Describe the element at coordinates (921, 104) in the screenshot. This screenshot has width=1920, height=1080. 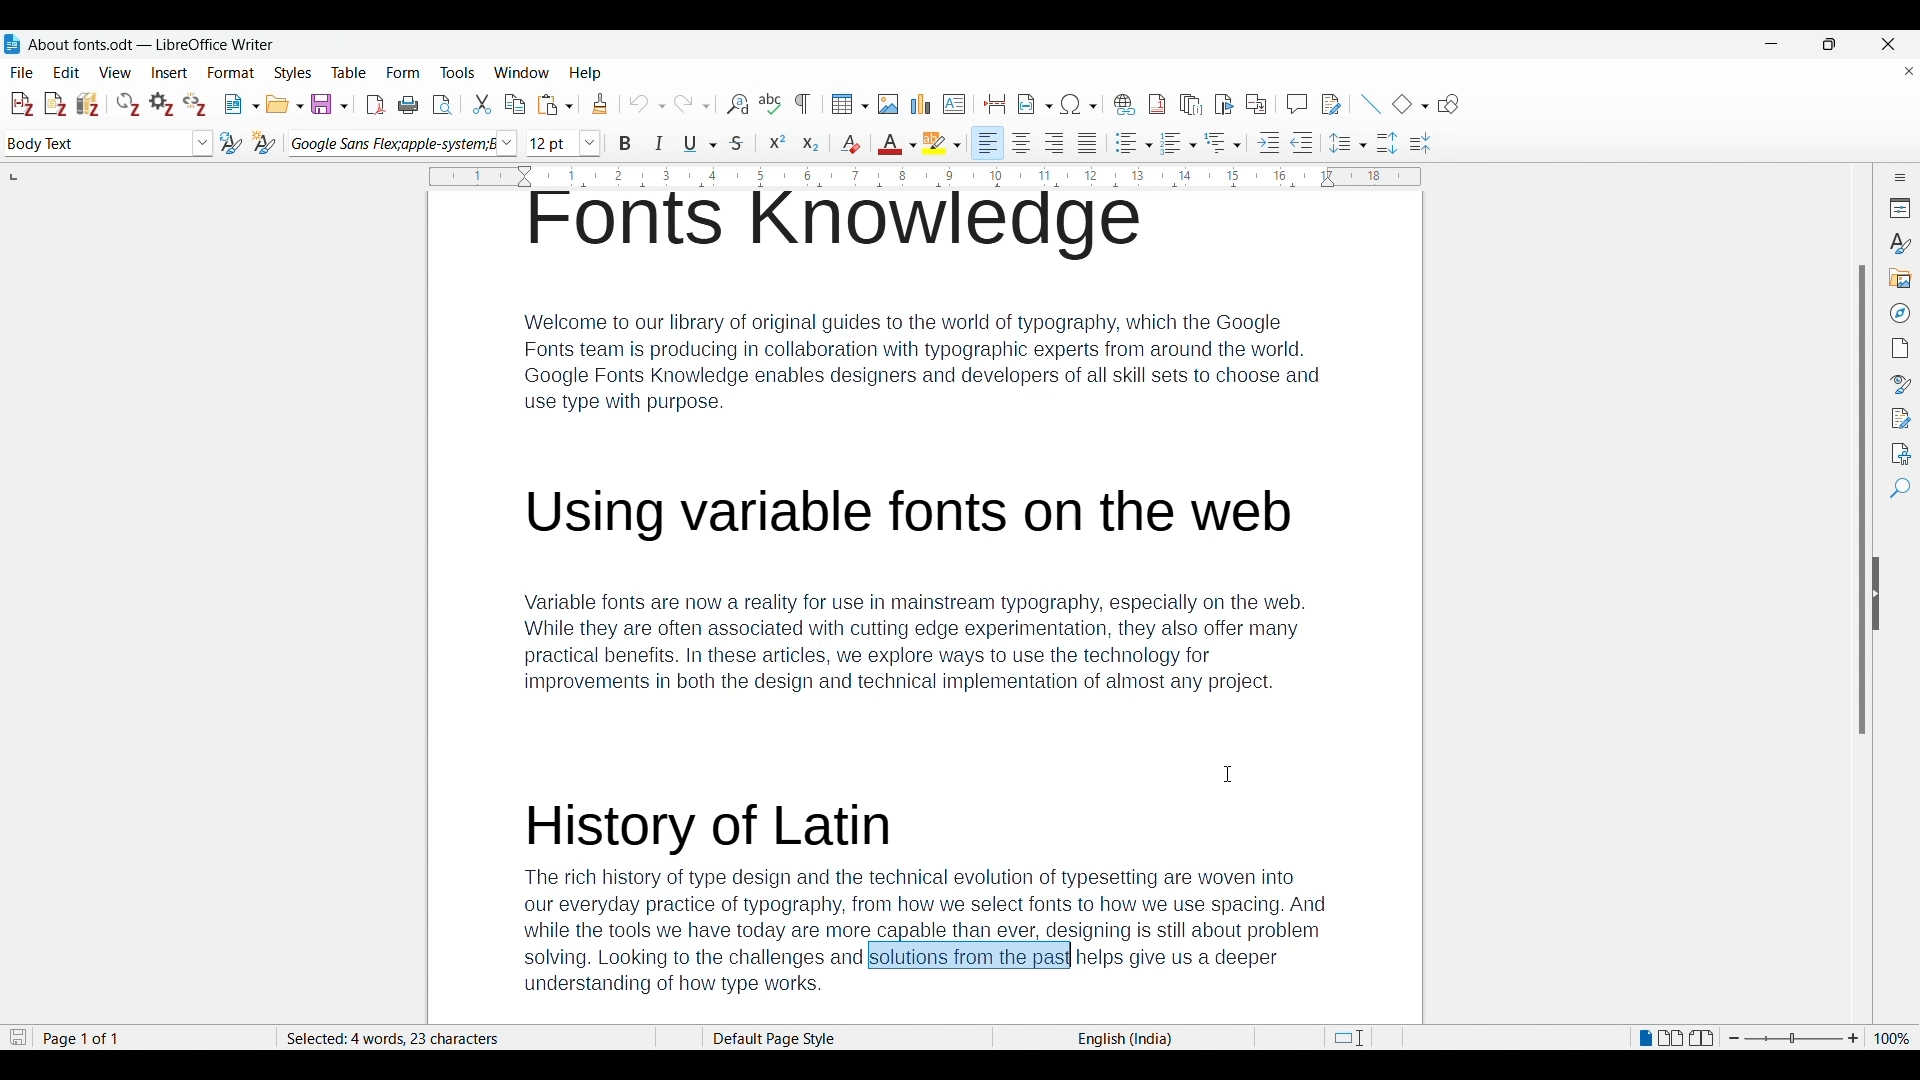
I see `Insert graph` at that location.